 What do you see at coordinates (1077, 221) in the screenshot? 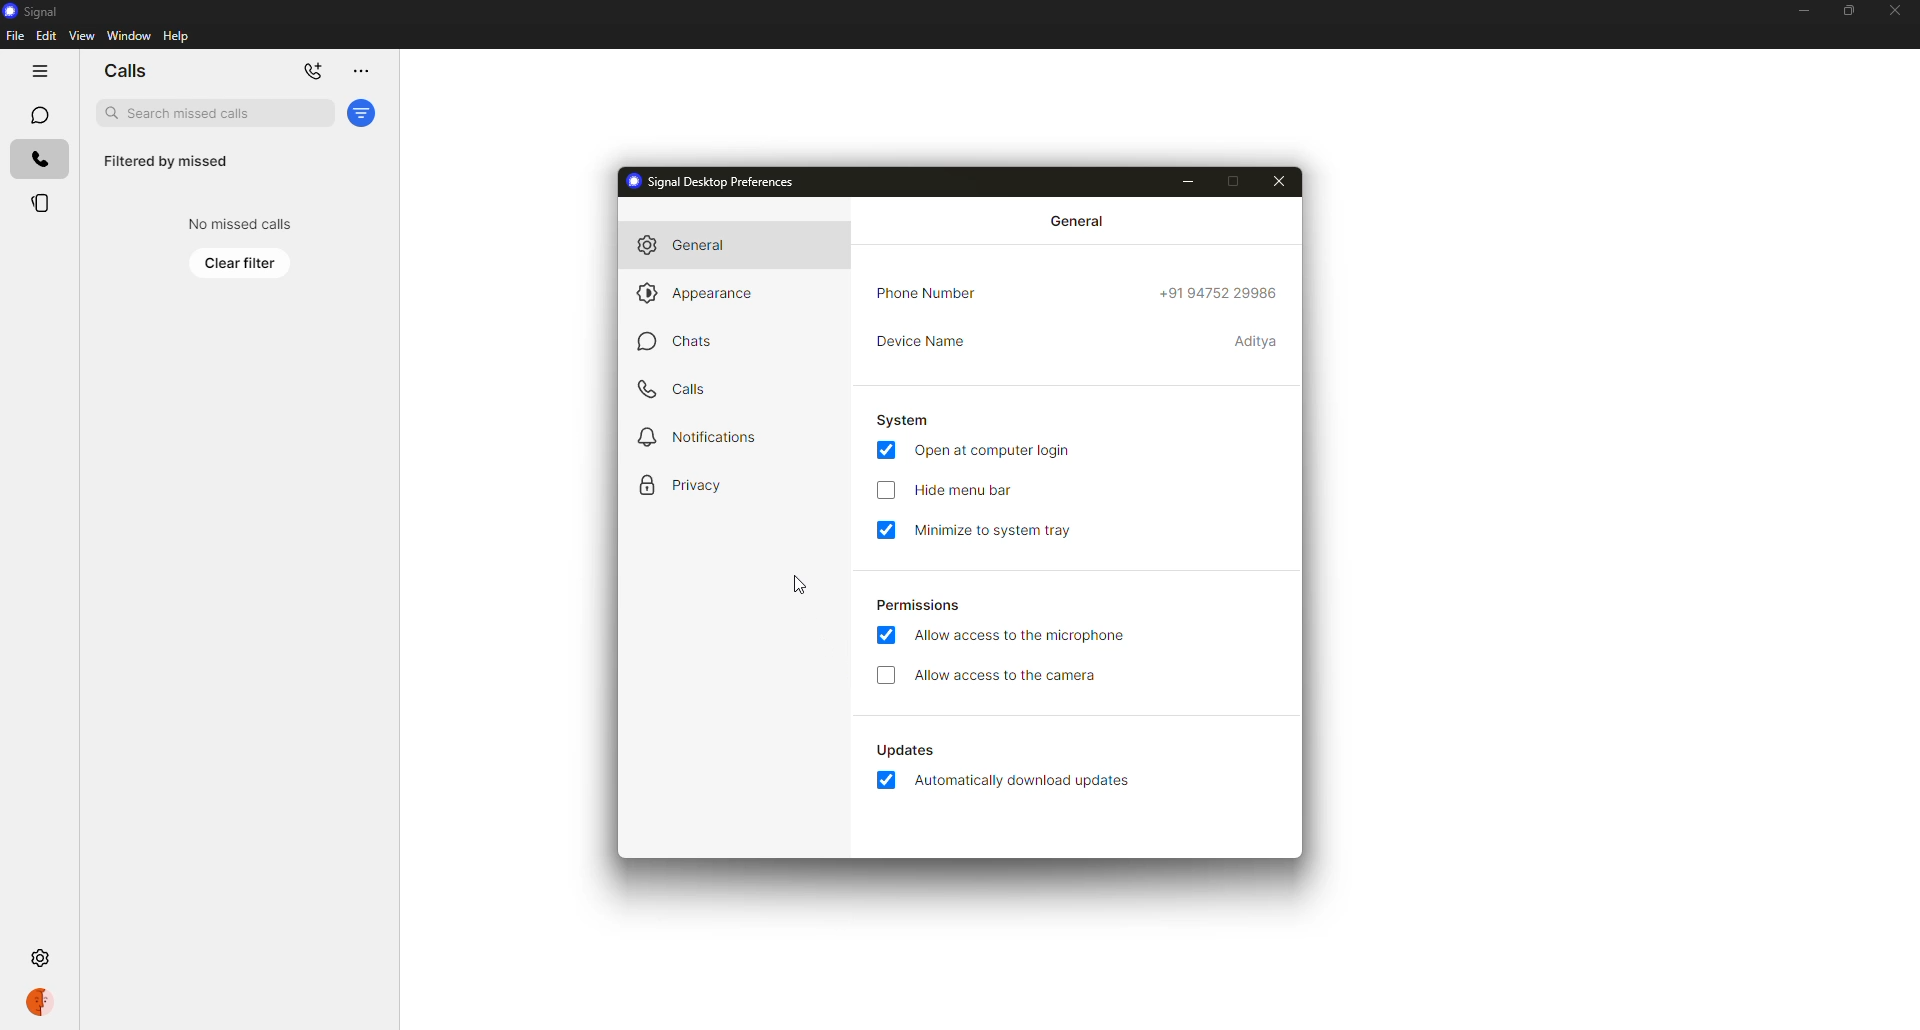
I see `general` at bounding box center [1077, 221].